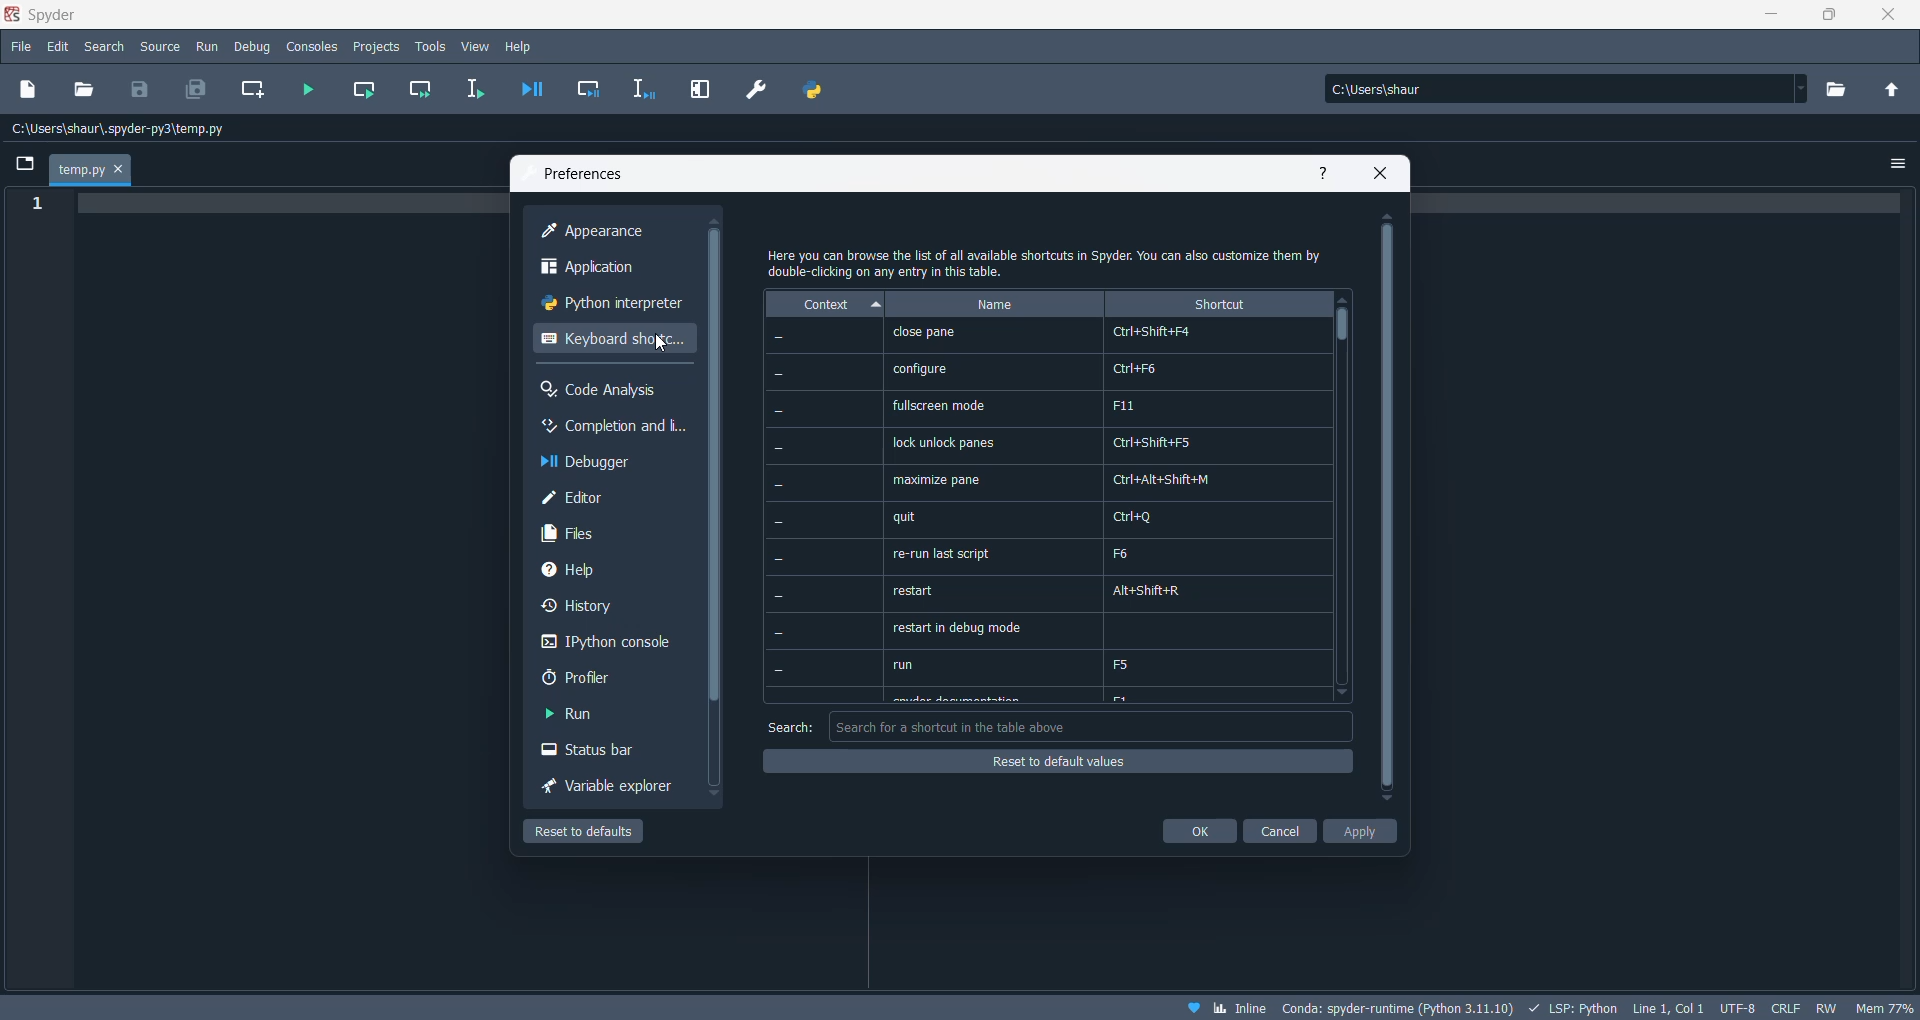  What do you see at coordinates (589, 174) in the screenshot?
I see `preferences ` at bounding box center [589, 174].